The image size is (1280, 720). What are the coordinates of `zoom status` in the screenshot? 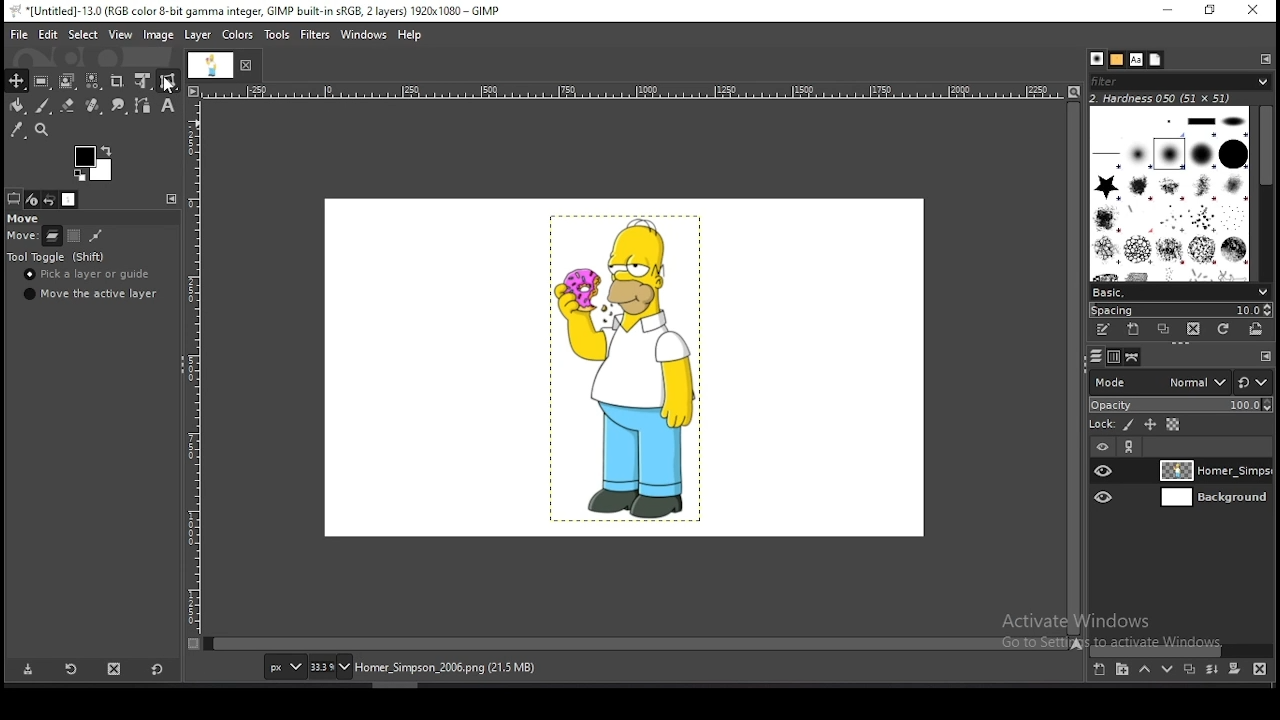 It's located at (329, 667).